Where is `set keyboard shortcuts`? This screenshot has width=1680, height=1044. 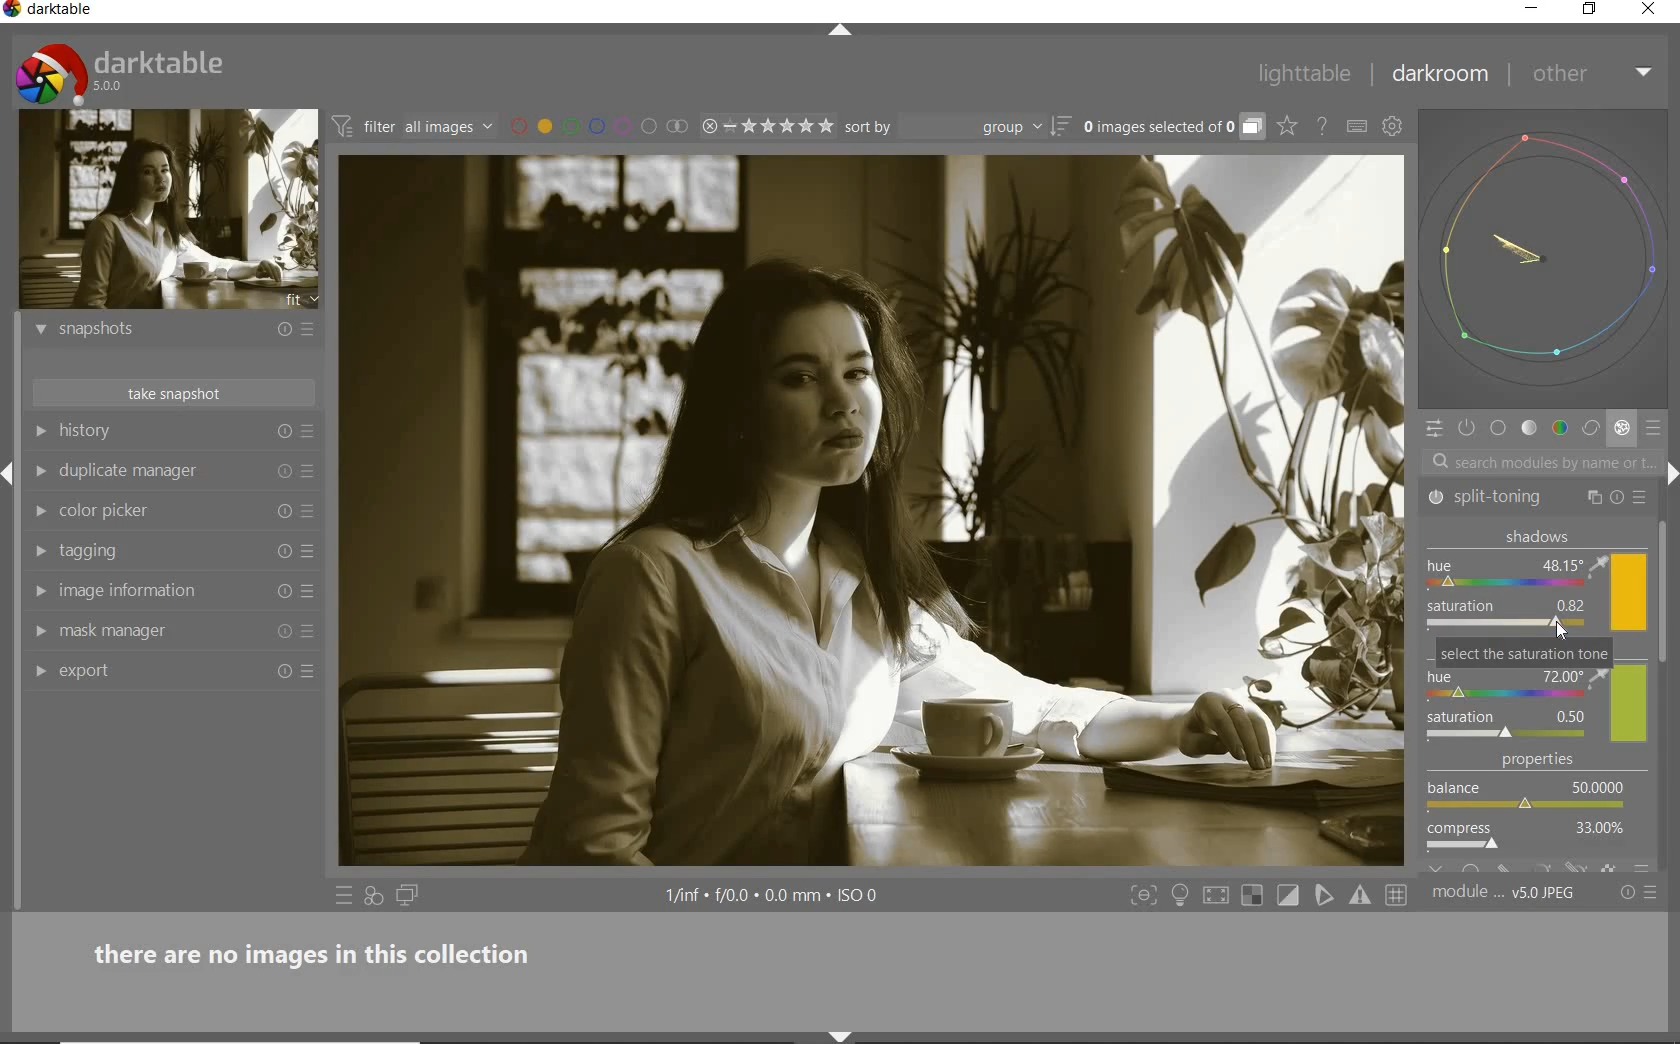
set keyboard shortcuts is located at coordinates (1357, 126).